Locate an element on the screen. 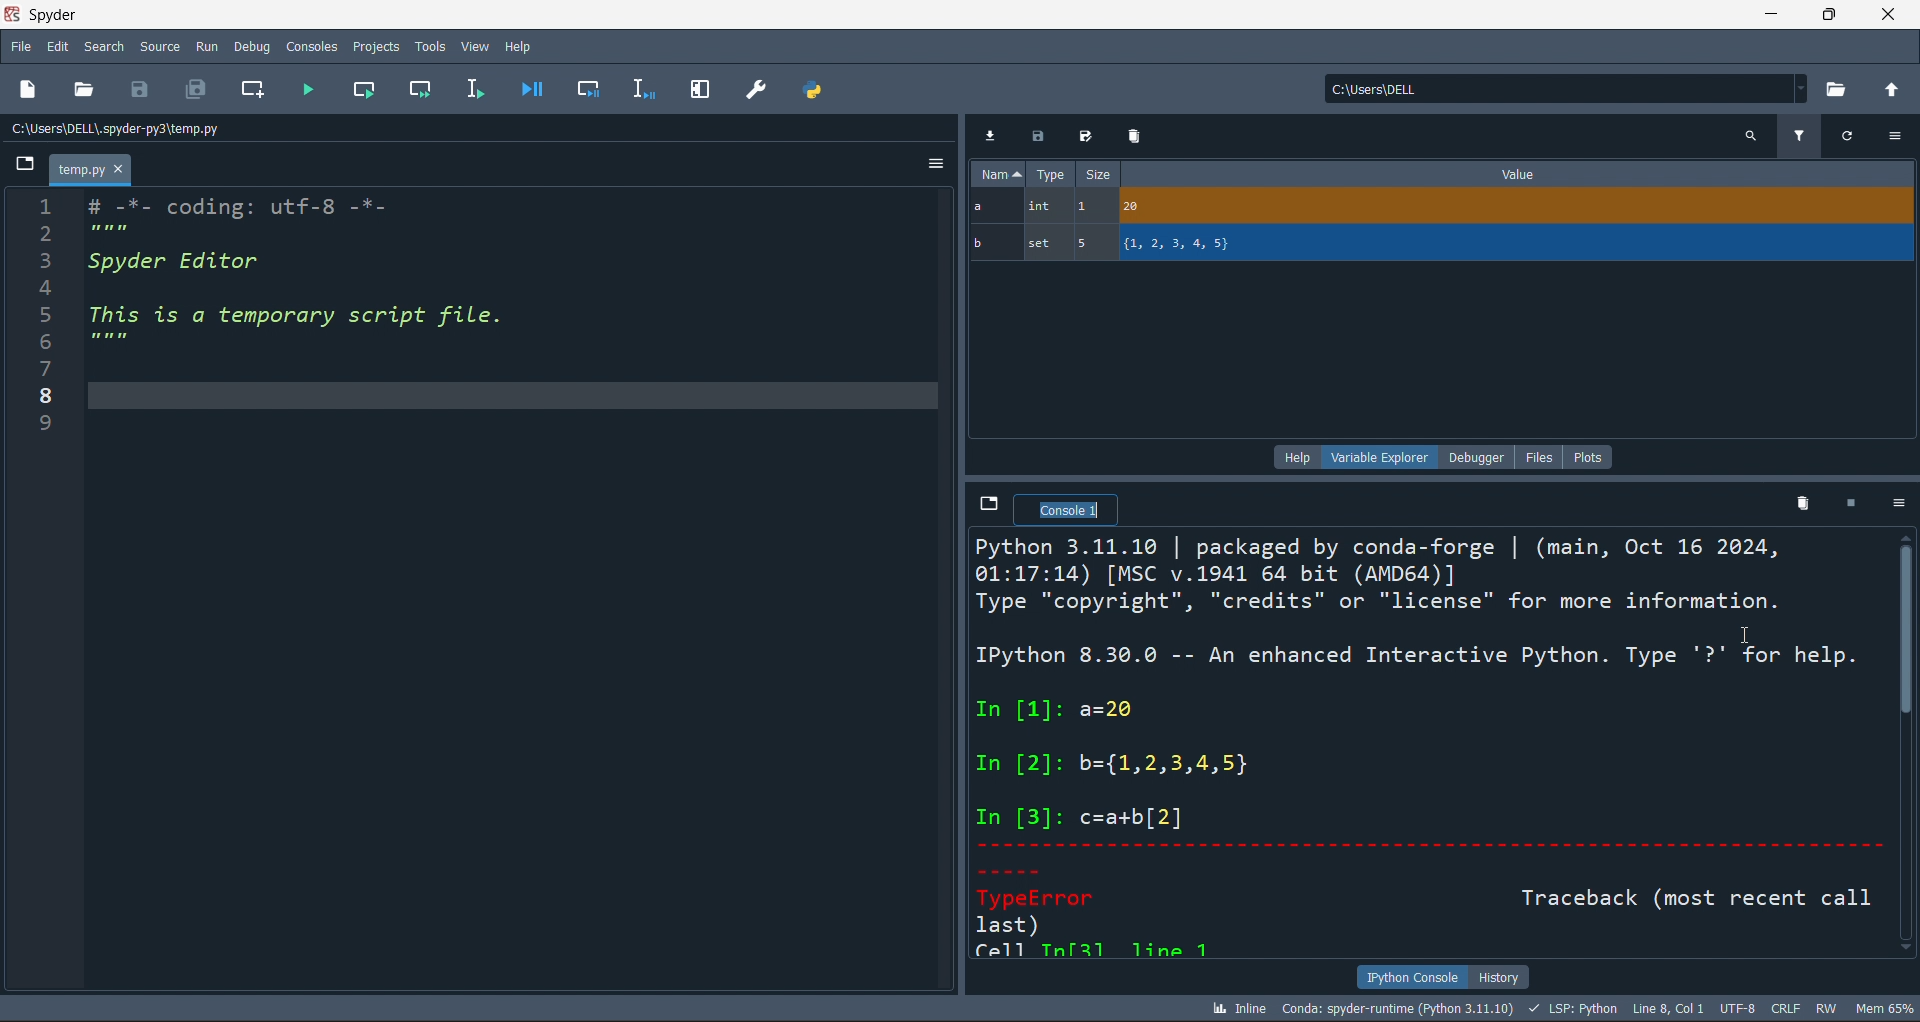  ipython console pane is located at coordinates (1430, 745).